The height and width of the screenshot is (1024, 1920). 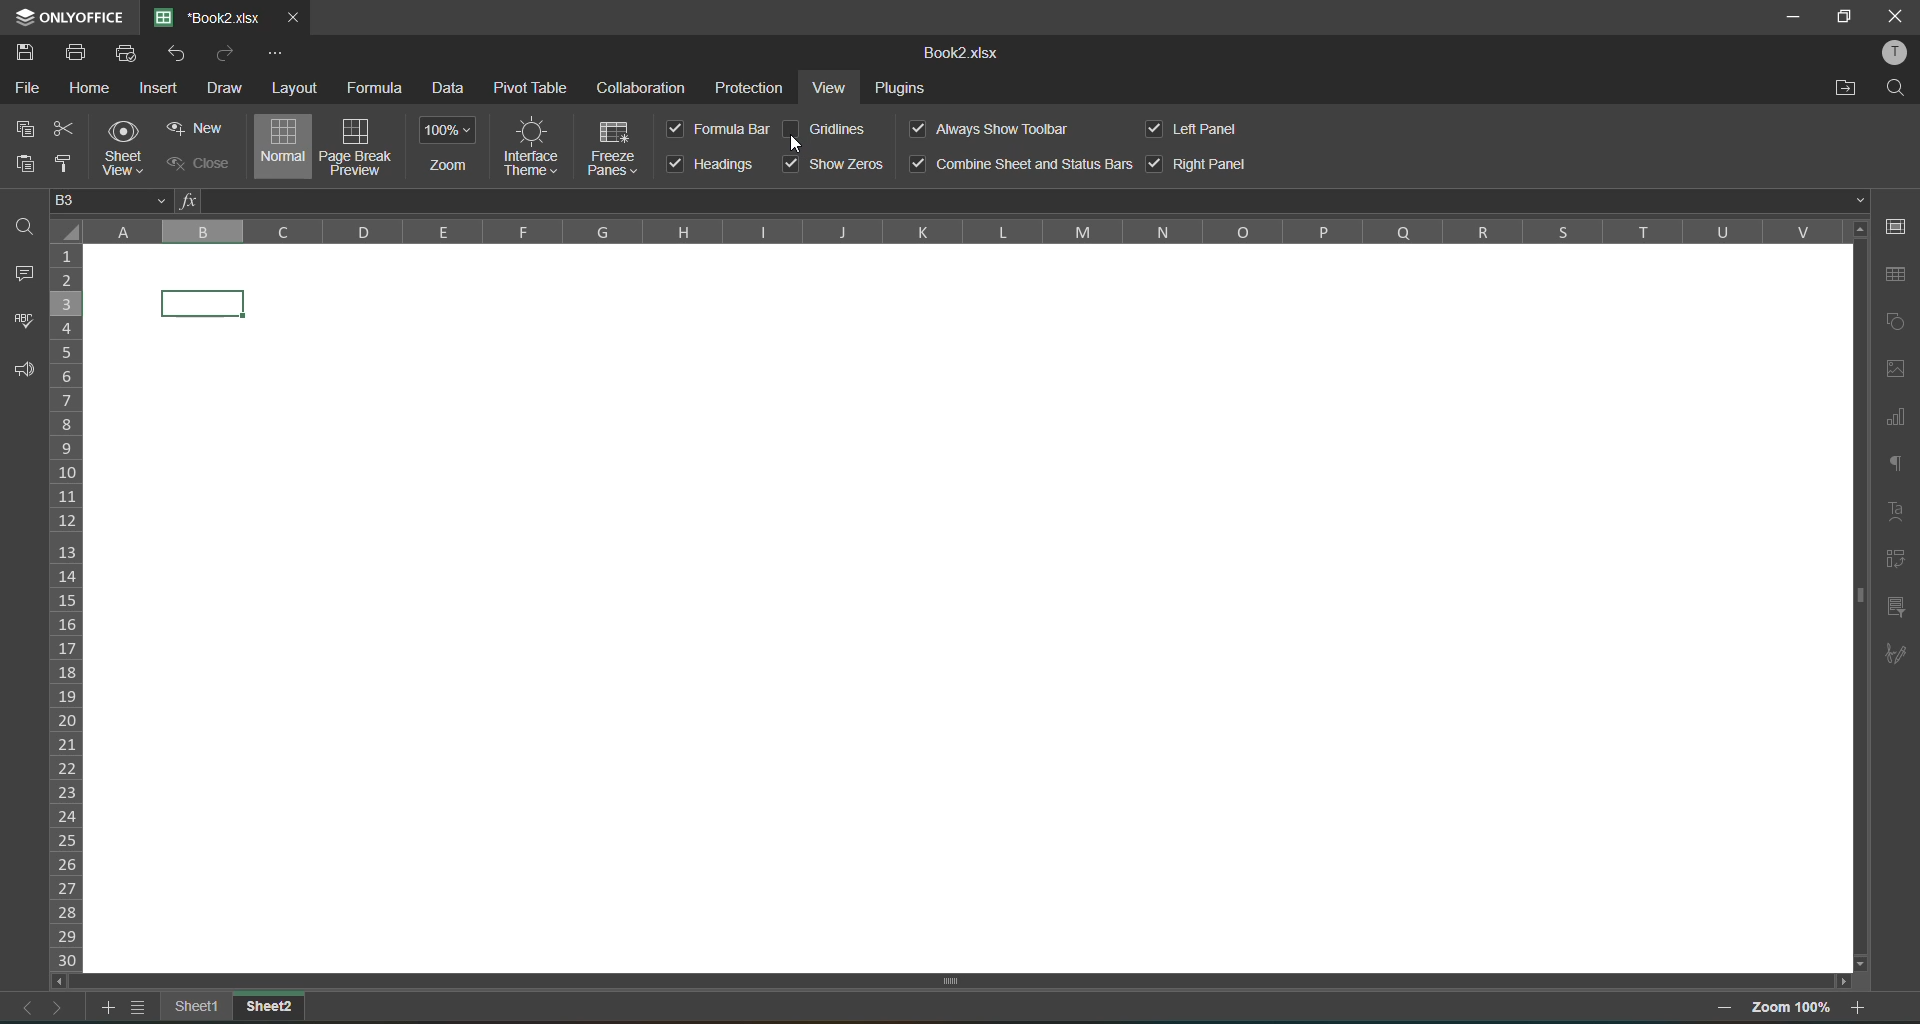 What do you see at coordinates (834, 164) in the screenshot?
I see `show zeros` at bounding box center [834, 164].